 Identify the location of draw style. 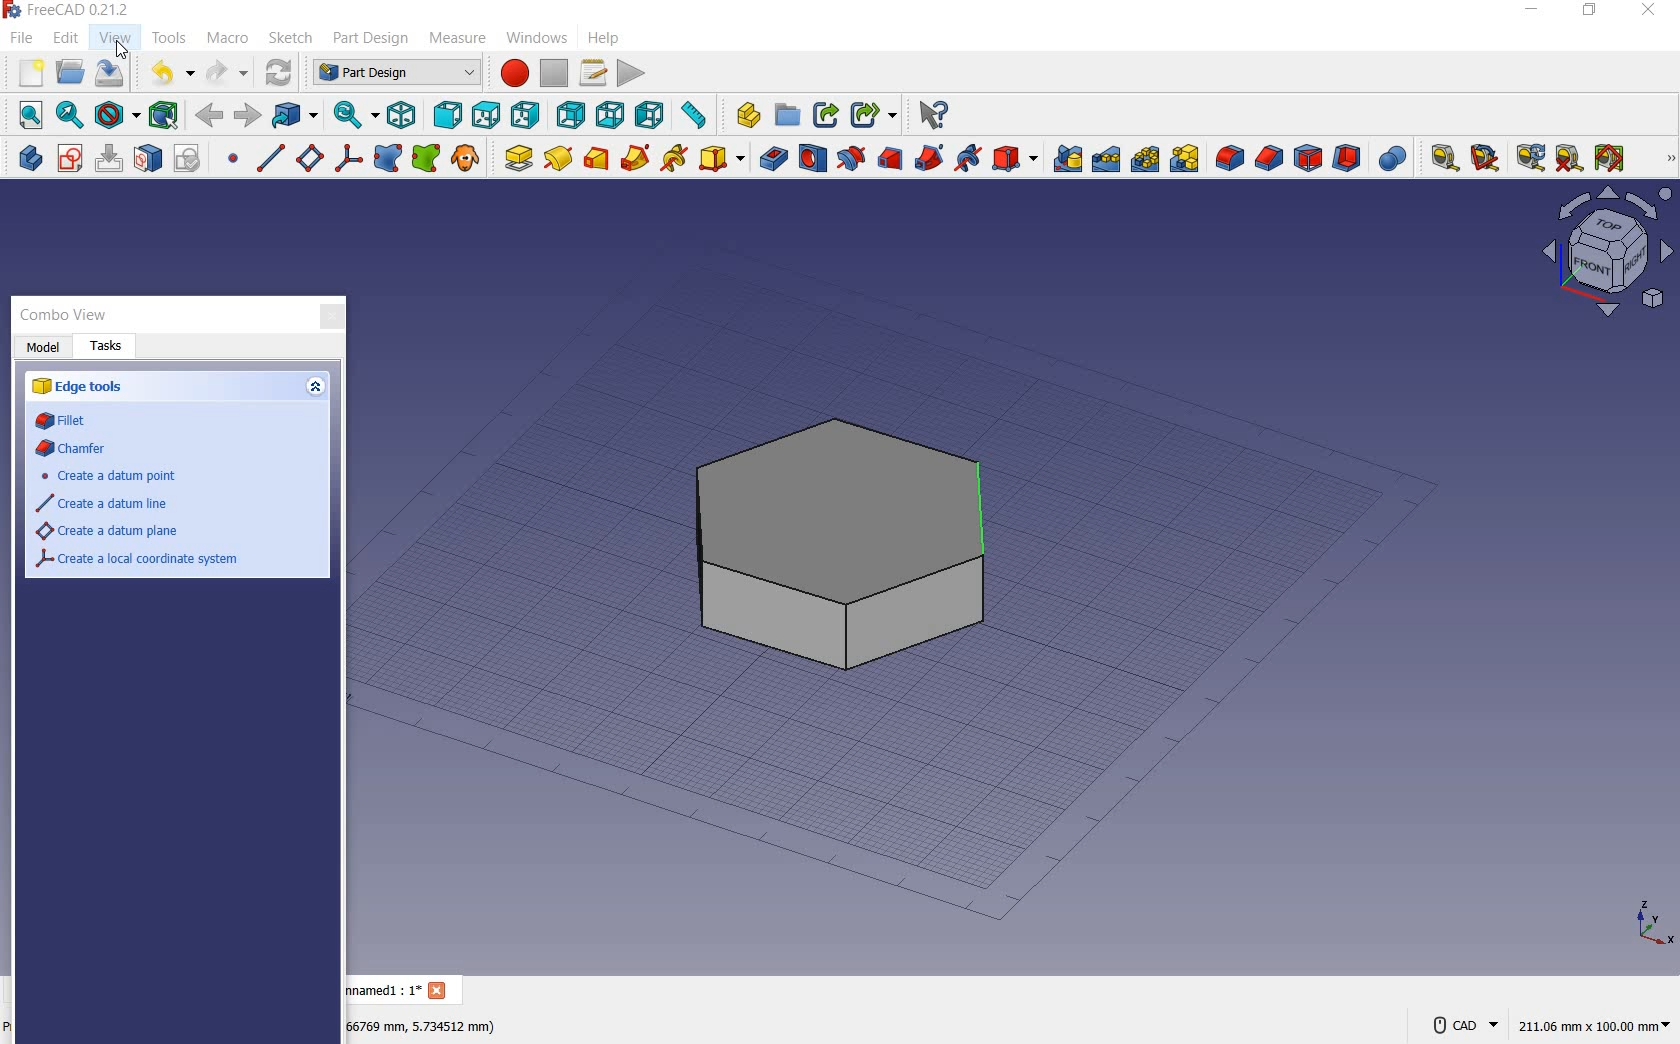
(116, 116).